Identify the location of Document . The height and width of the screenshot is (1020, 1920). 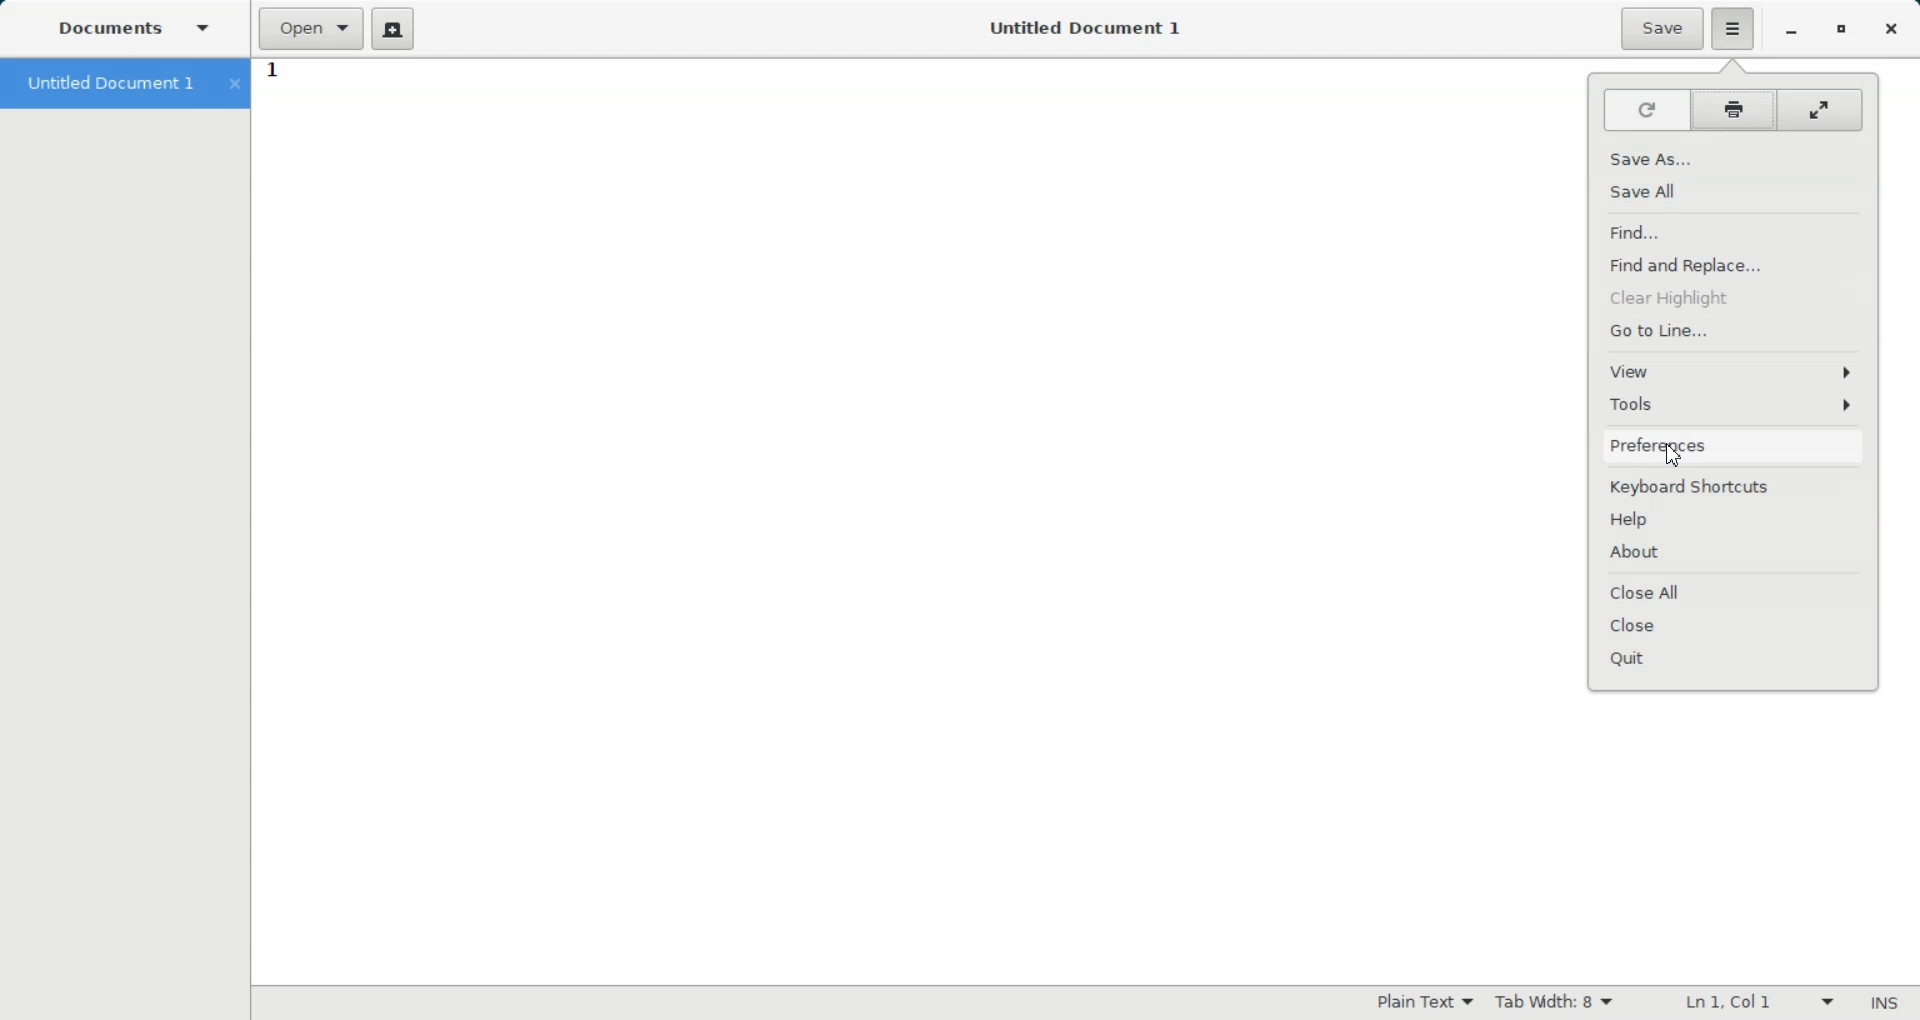
(140, 31).